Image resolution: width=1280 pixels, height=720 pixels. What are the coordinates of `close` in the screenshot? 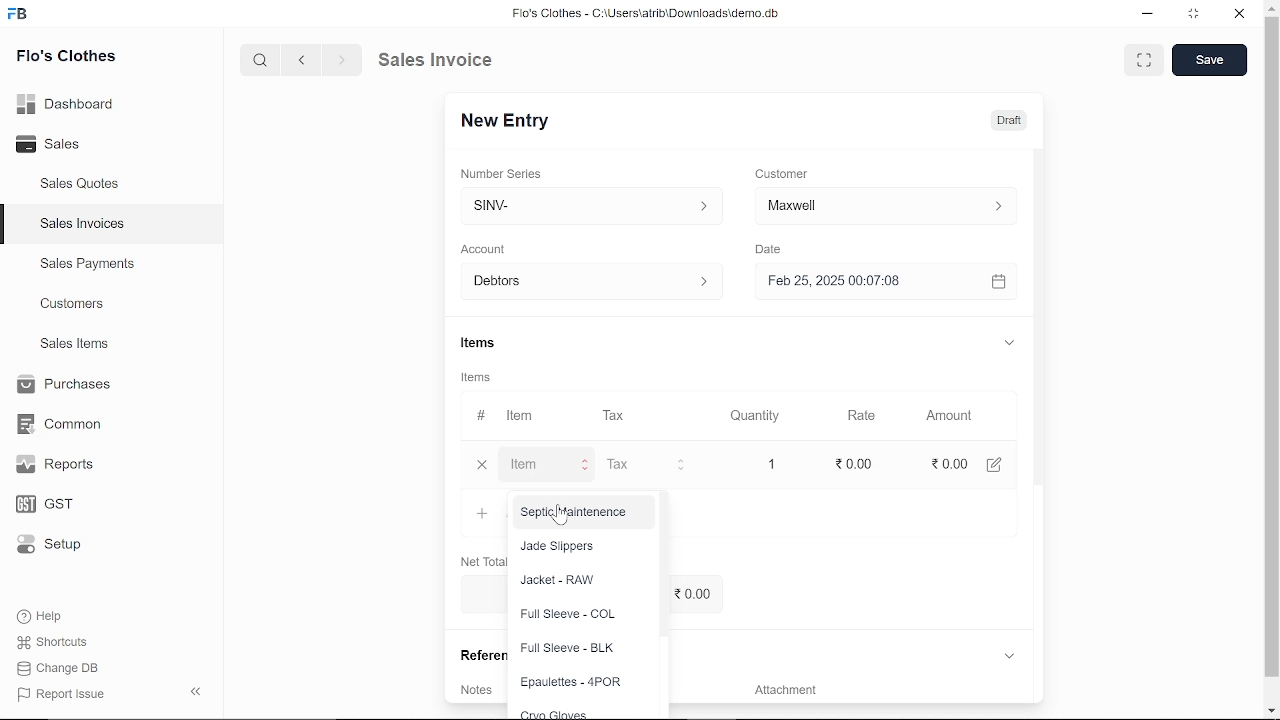 It's located at (1241, 14).